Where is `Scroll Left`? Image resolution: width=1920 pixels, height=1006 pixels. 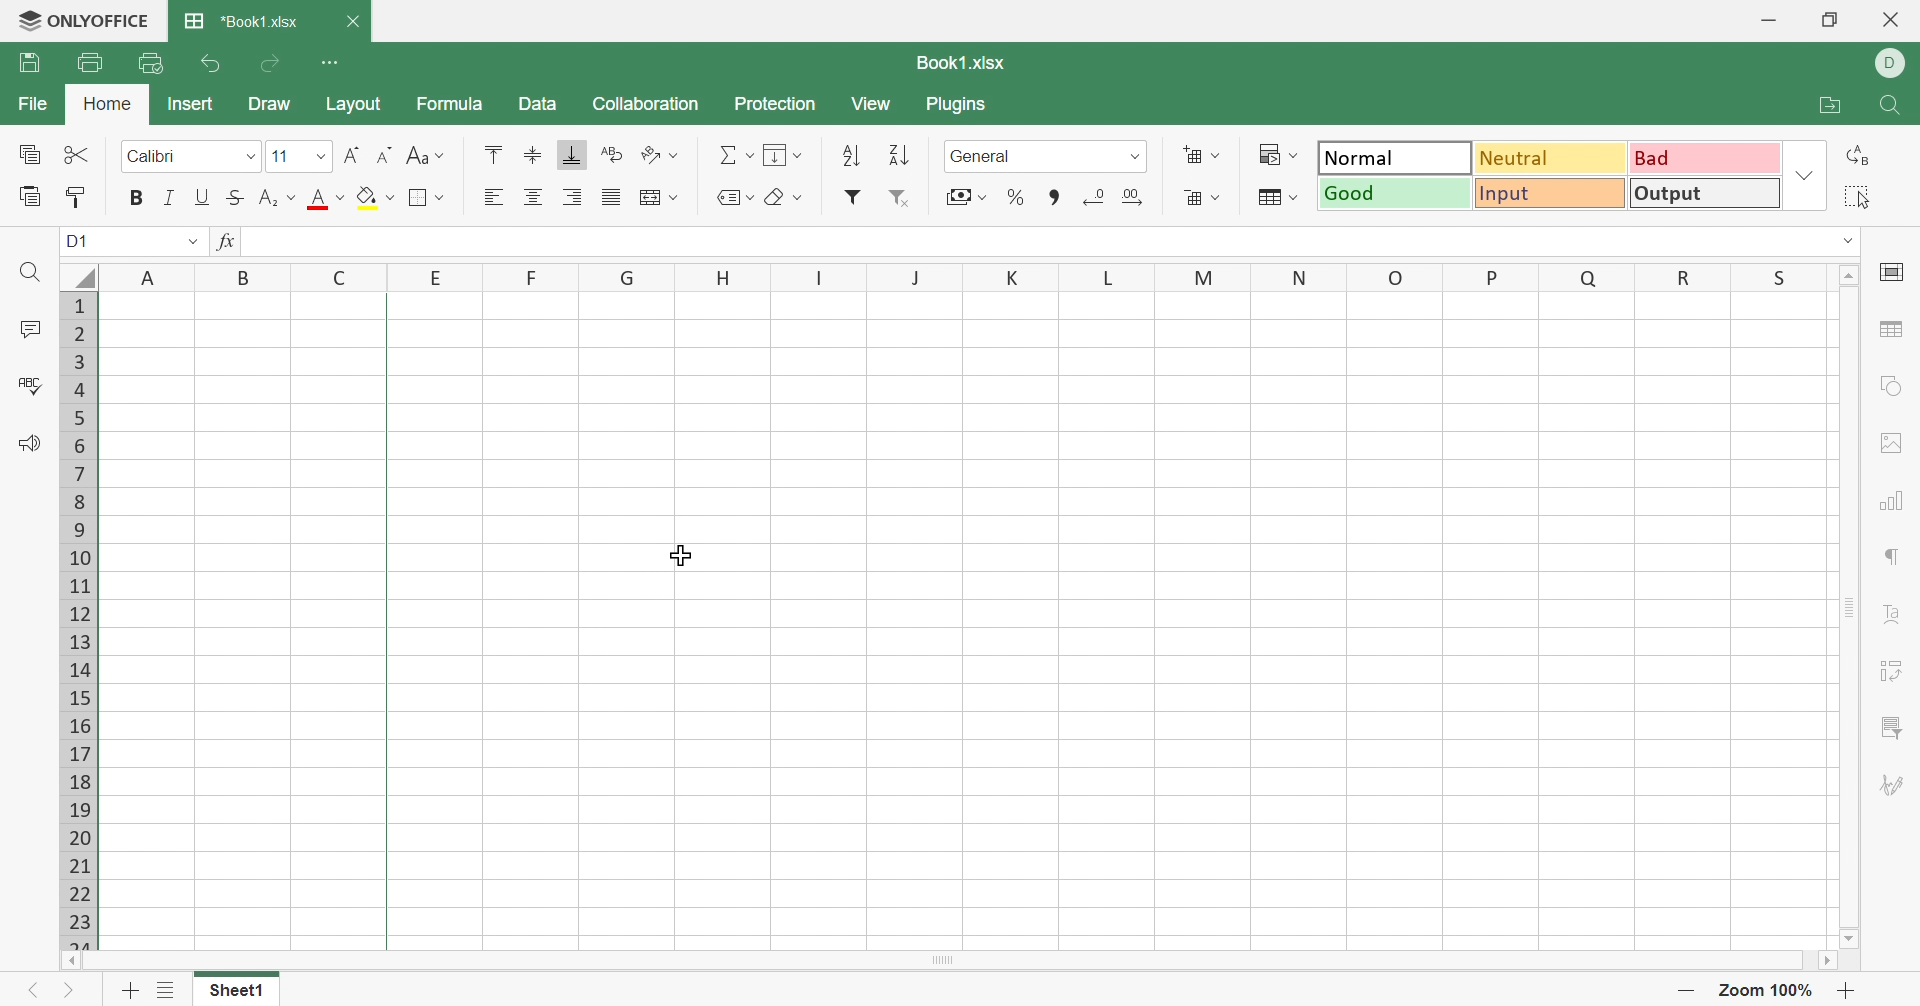 Scroll Left is located at coordinates (70, 960).